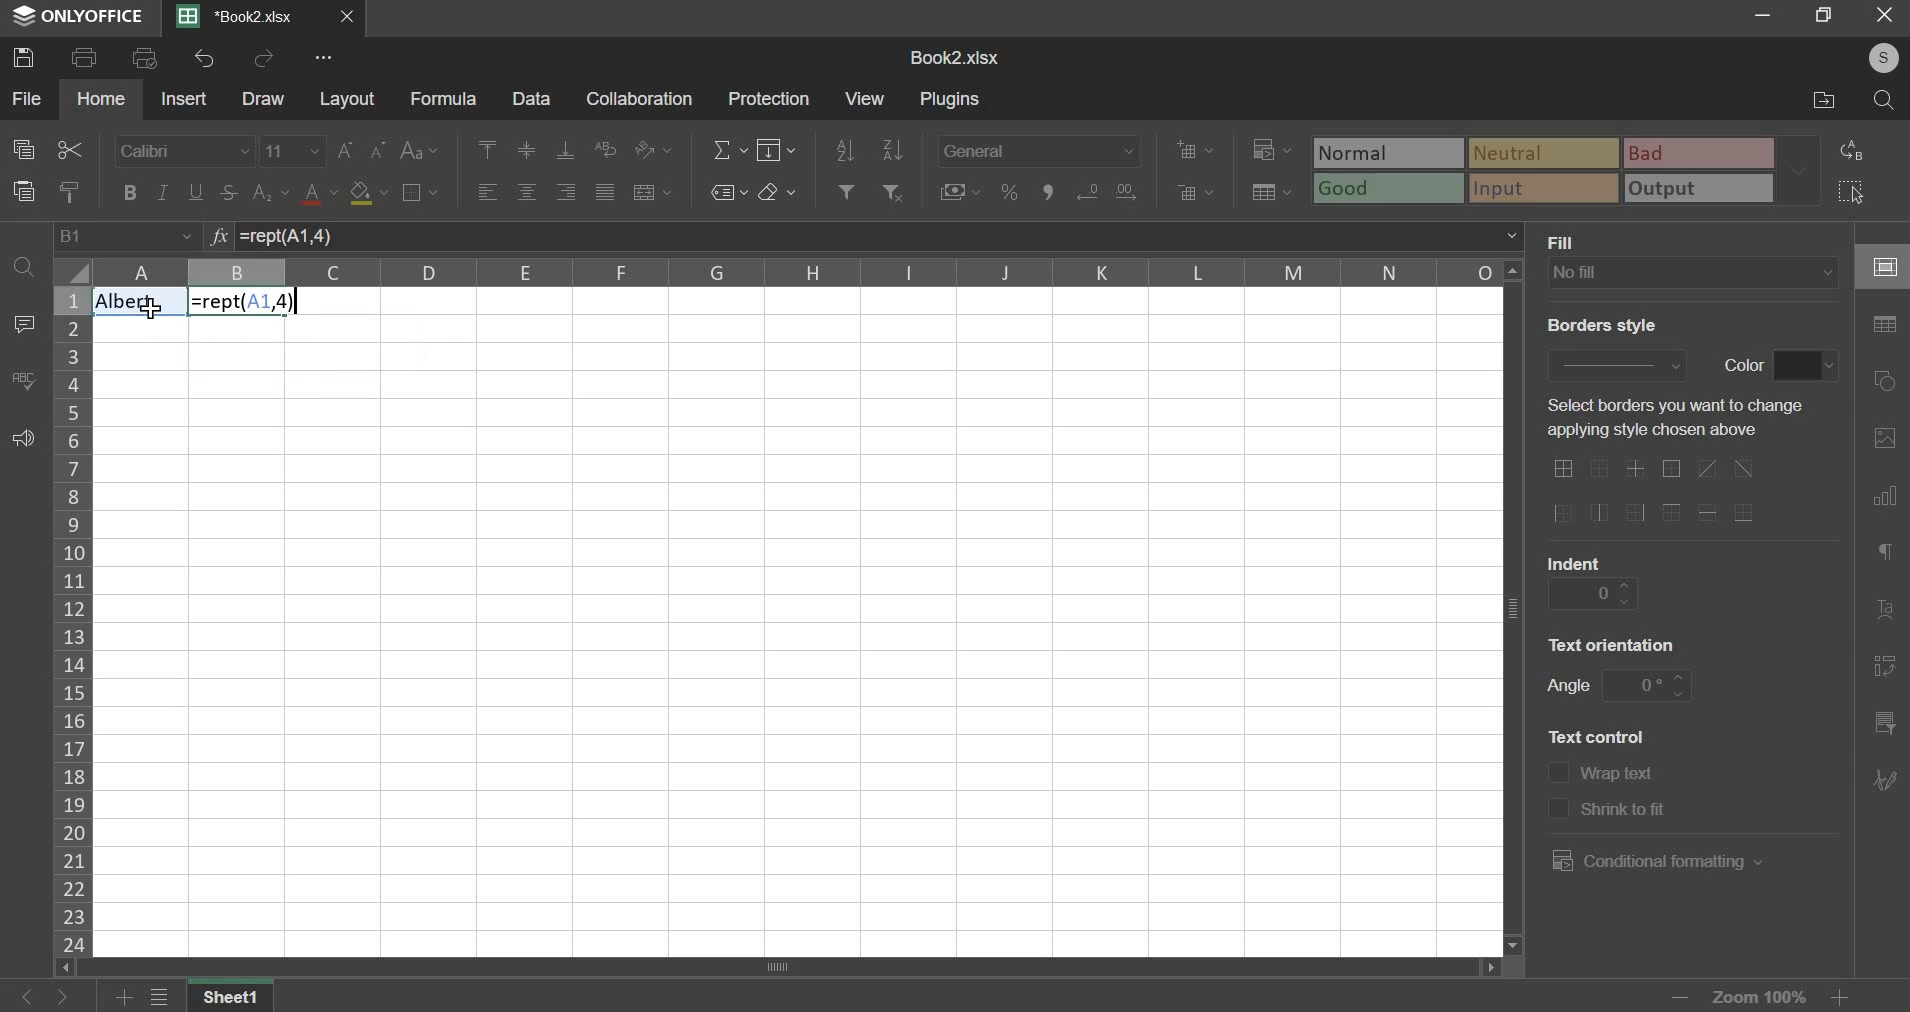 This screenshot has width=1910, height=1012. Describe the element at coordinates (1849, 192) in the screenshot. I see `select` at that location.